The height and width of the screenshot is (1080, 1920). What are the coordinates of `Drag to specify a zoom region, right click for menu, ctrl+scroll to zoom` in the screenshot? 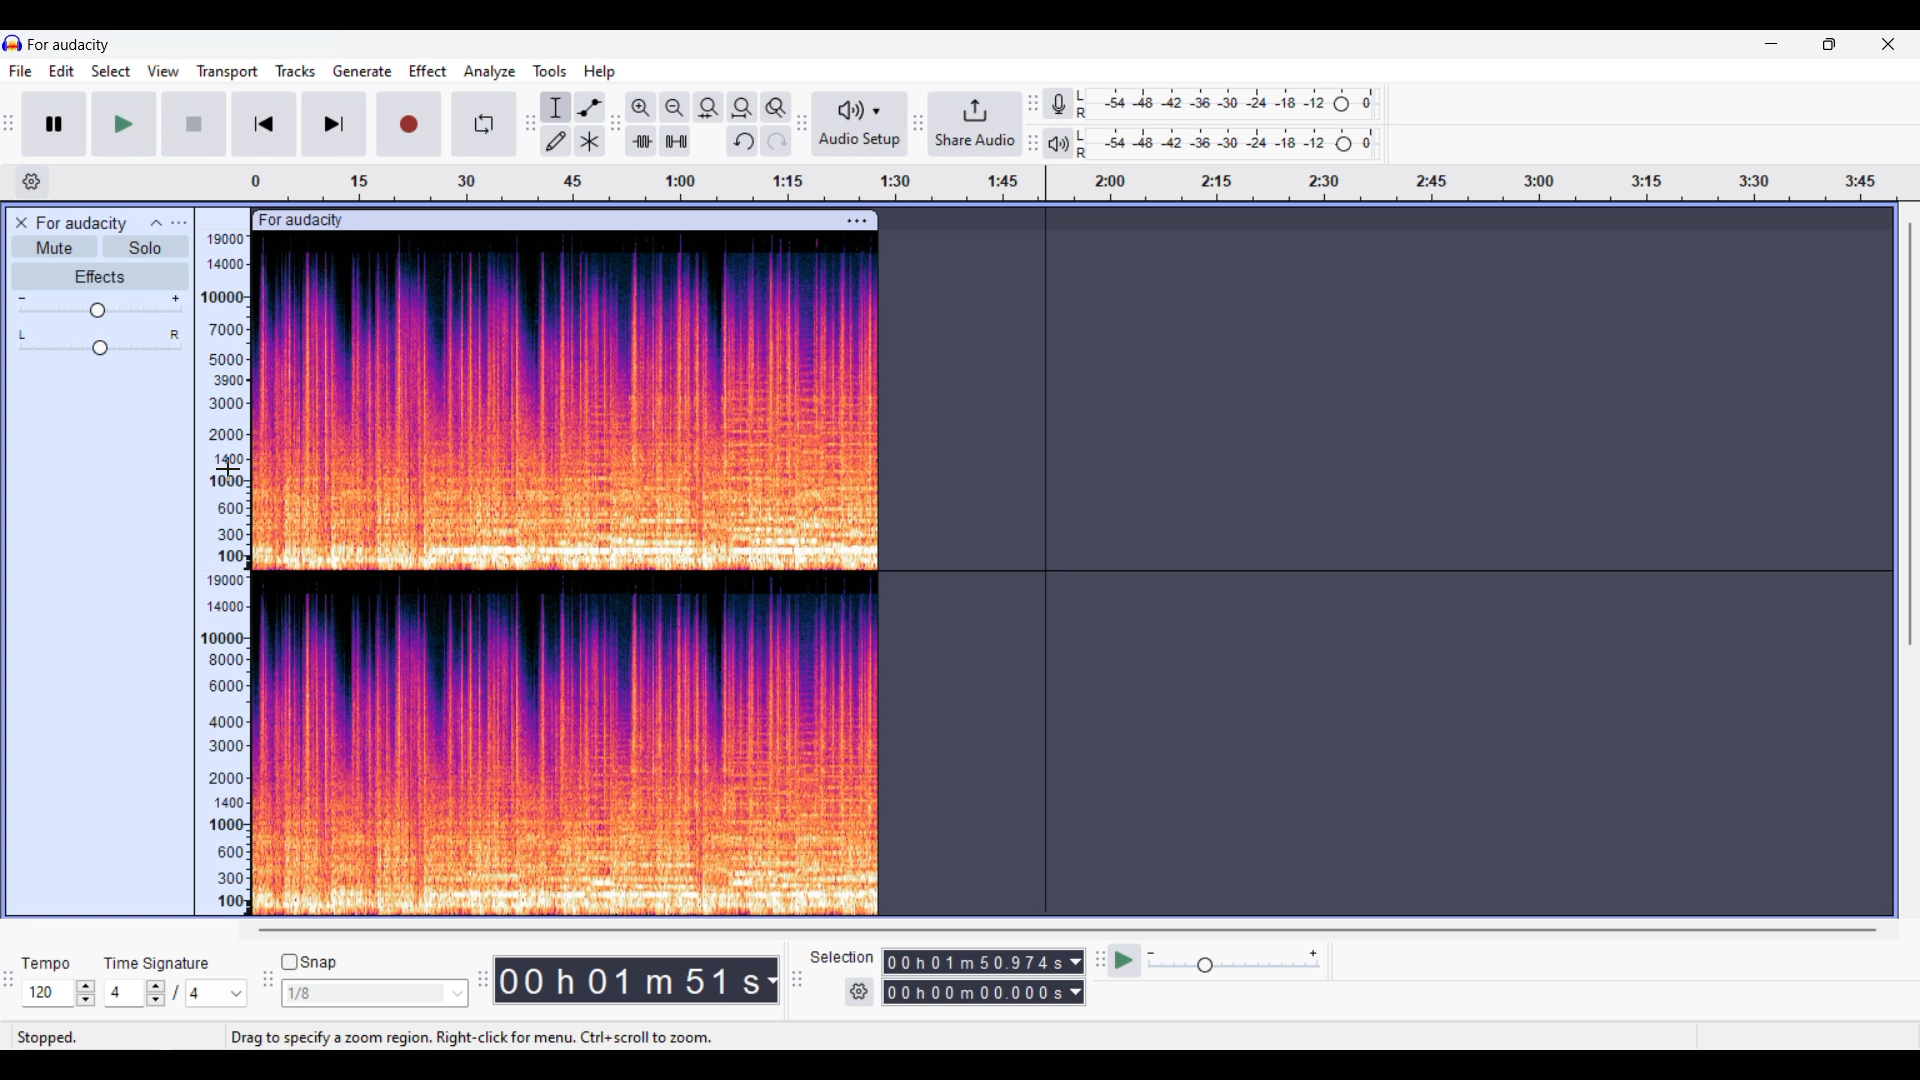 It's located at (473, 1036).